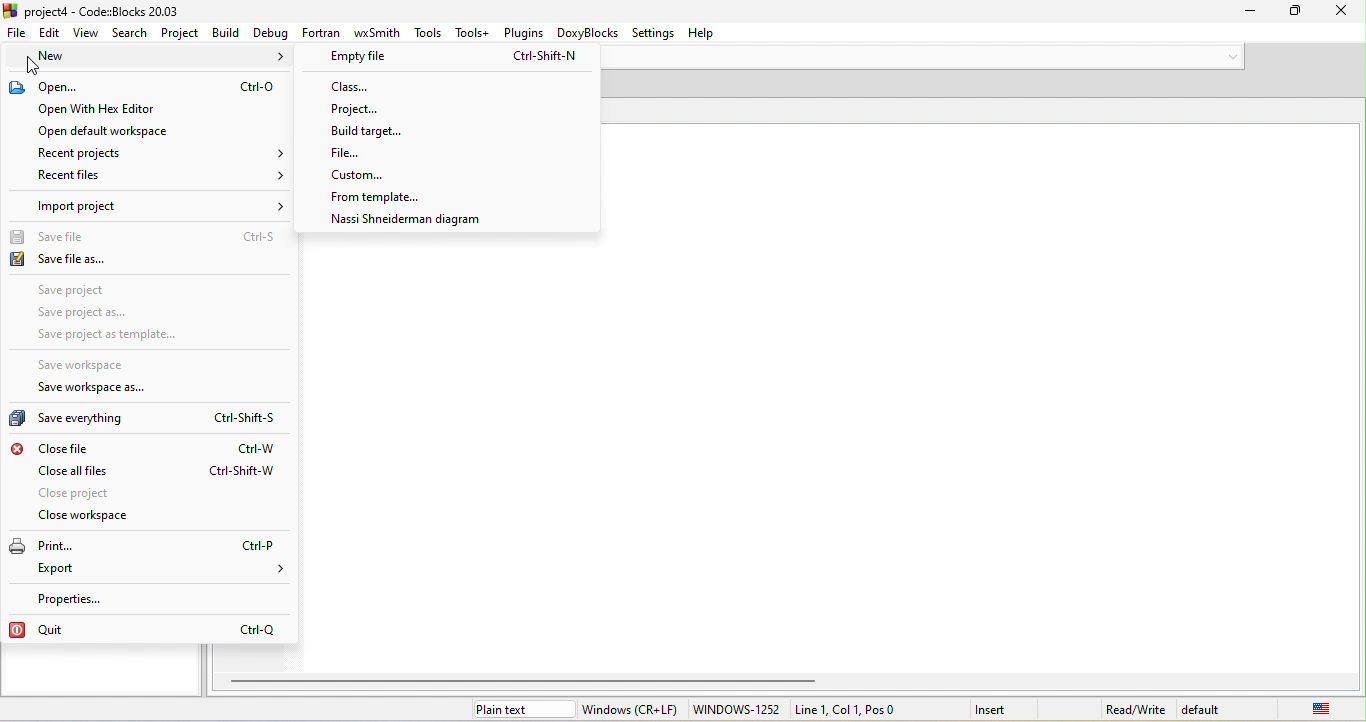 The height and width of the screenshot is (722, 1366). I want to click on export, so click(159, 571).